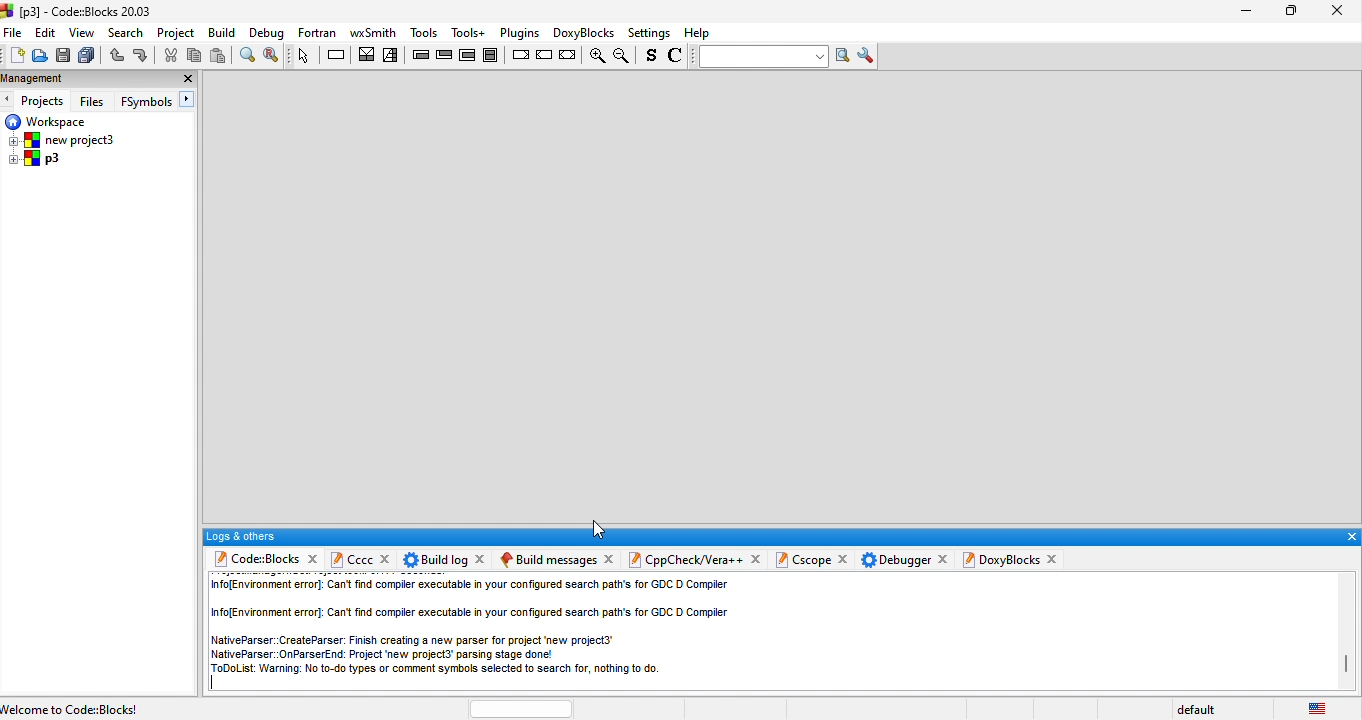 This screenshot has width=1362, height=720. What do you see at coordinates (143, 56) in the screenshot?
I see `redo` at bounding box center [143, 56].